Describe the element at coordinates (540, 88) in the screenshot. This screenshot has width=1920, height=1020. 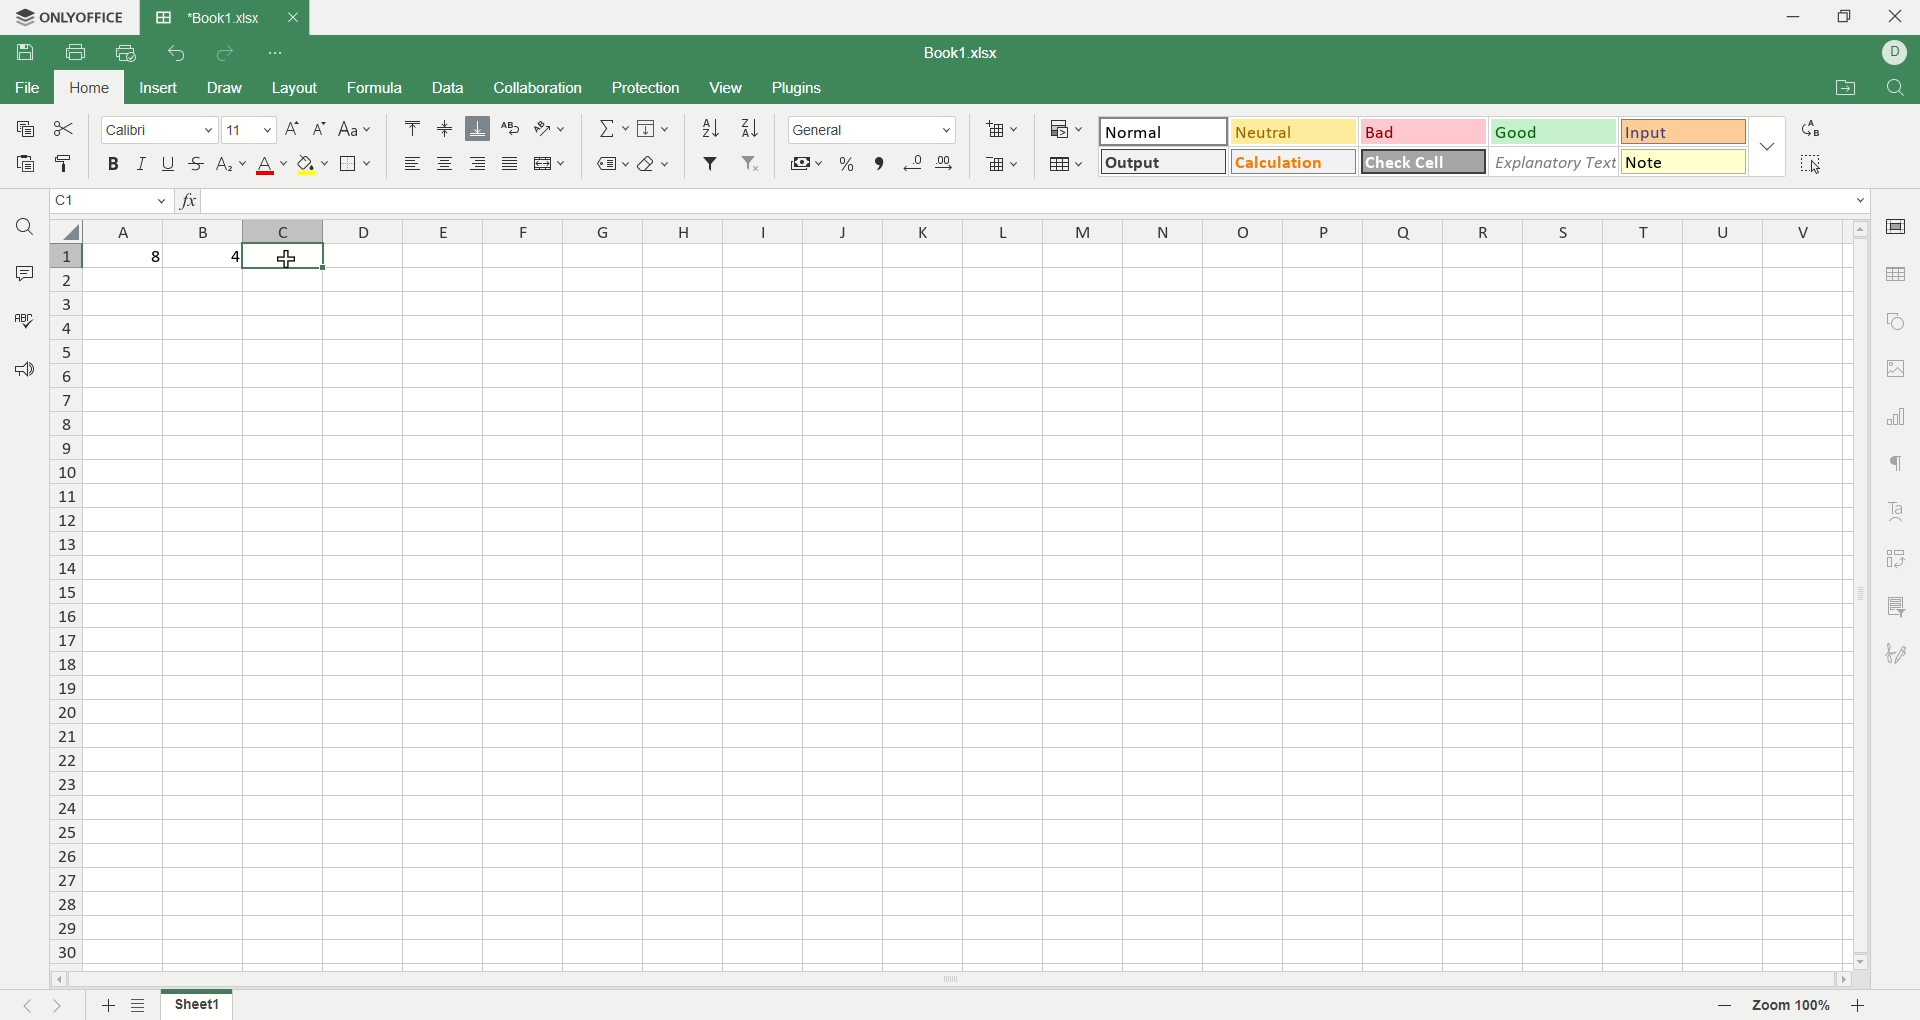
I see `collaboration` at that location.